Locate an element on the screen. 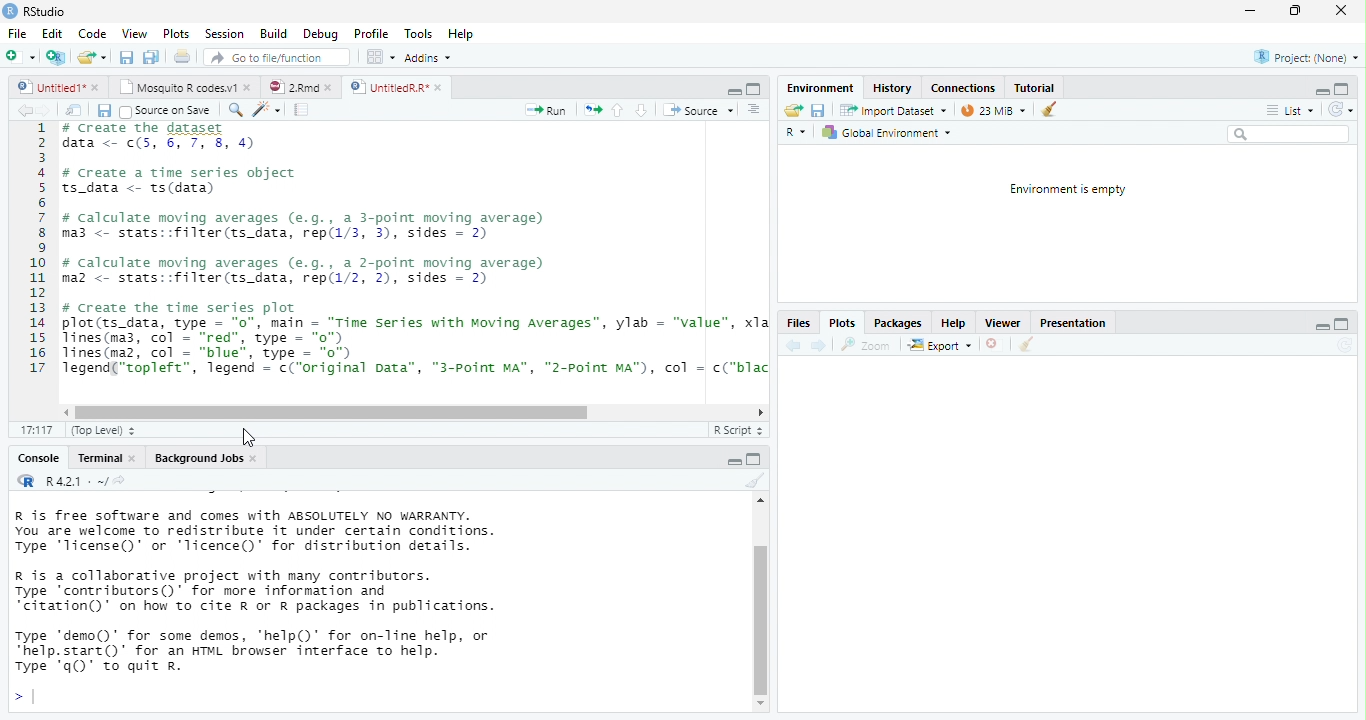 This screenshot has width=1366, height=720. R Script is located at coordinates (736, 430).